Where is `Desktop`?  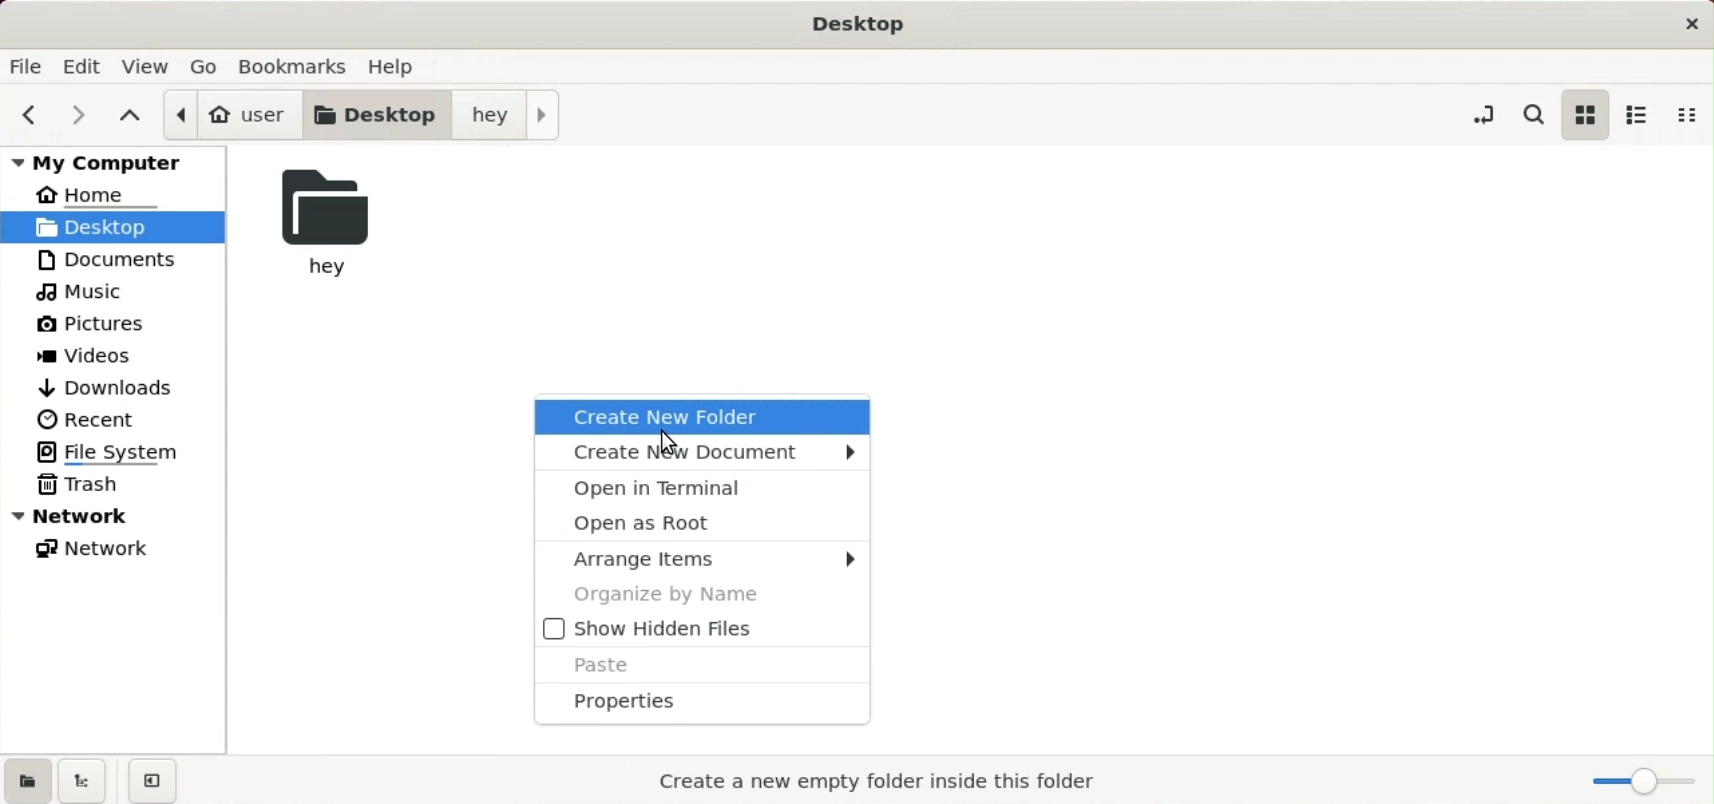 Desktop is located at coordinates (867, 22).